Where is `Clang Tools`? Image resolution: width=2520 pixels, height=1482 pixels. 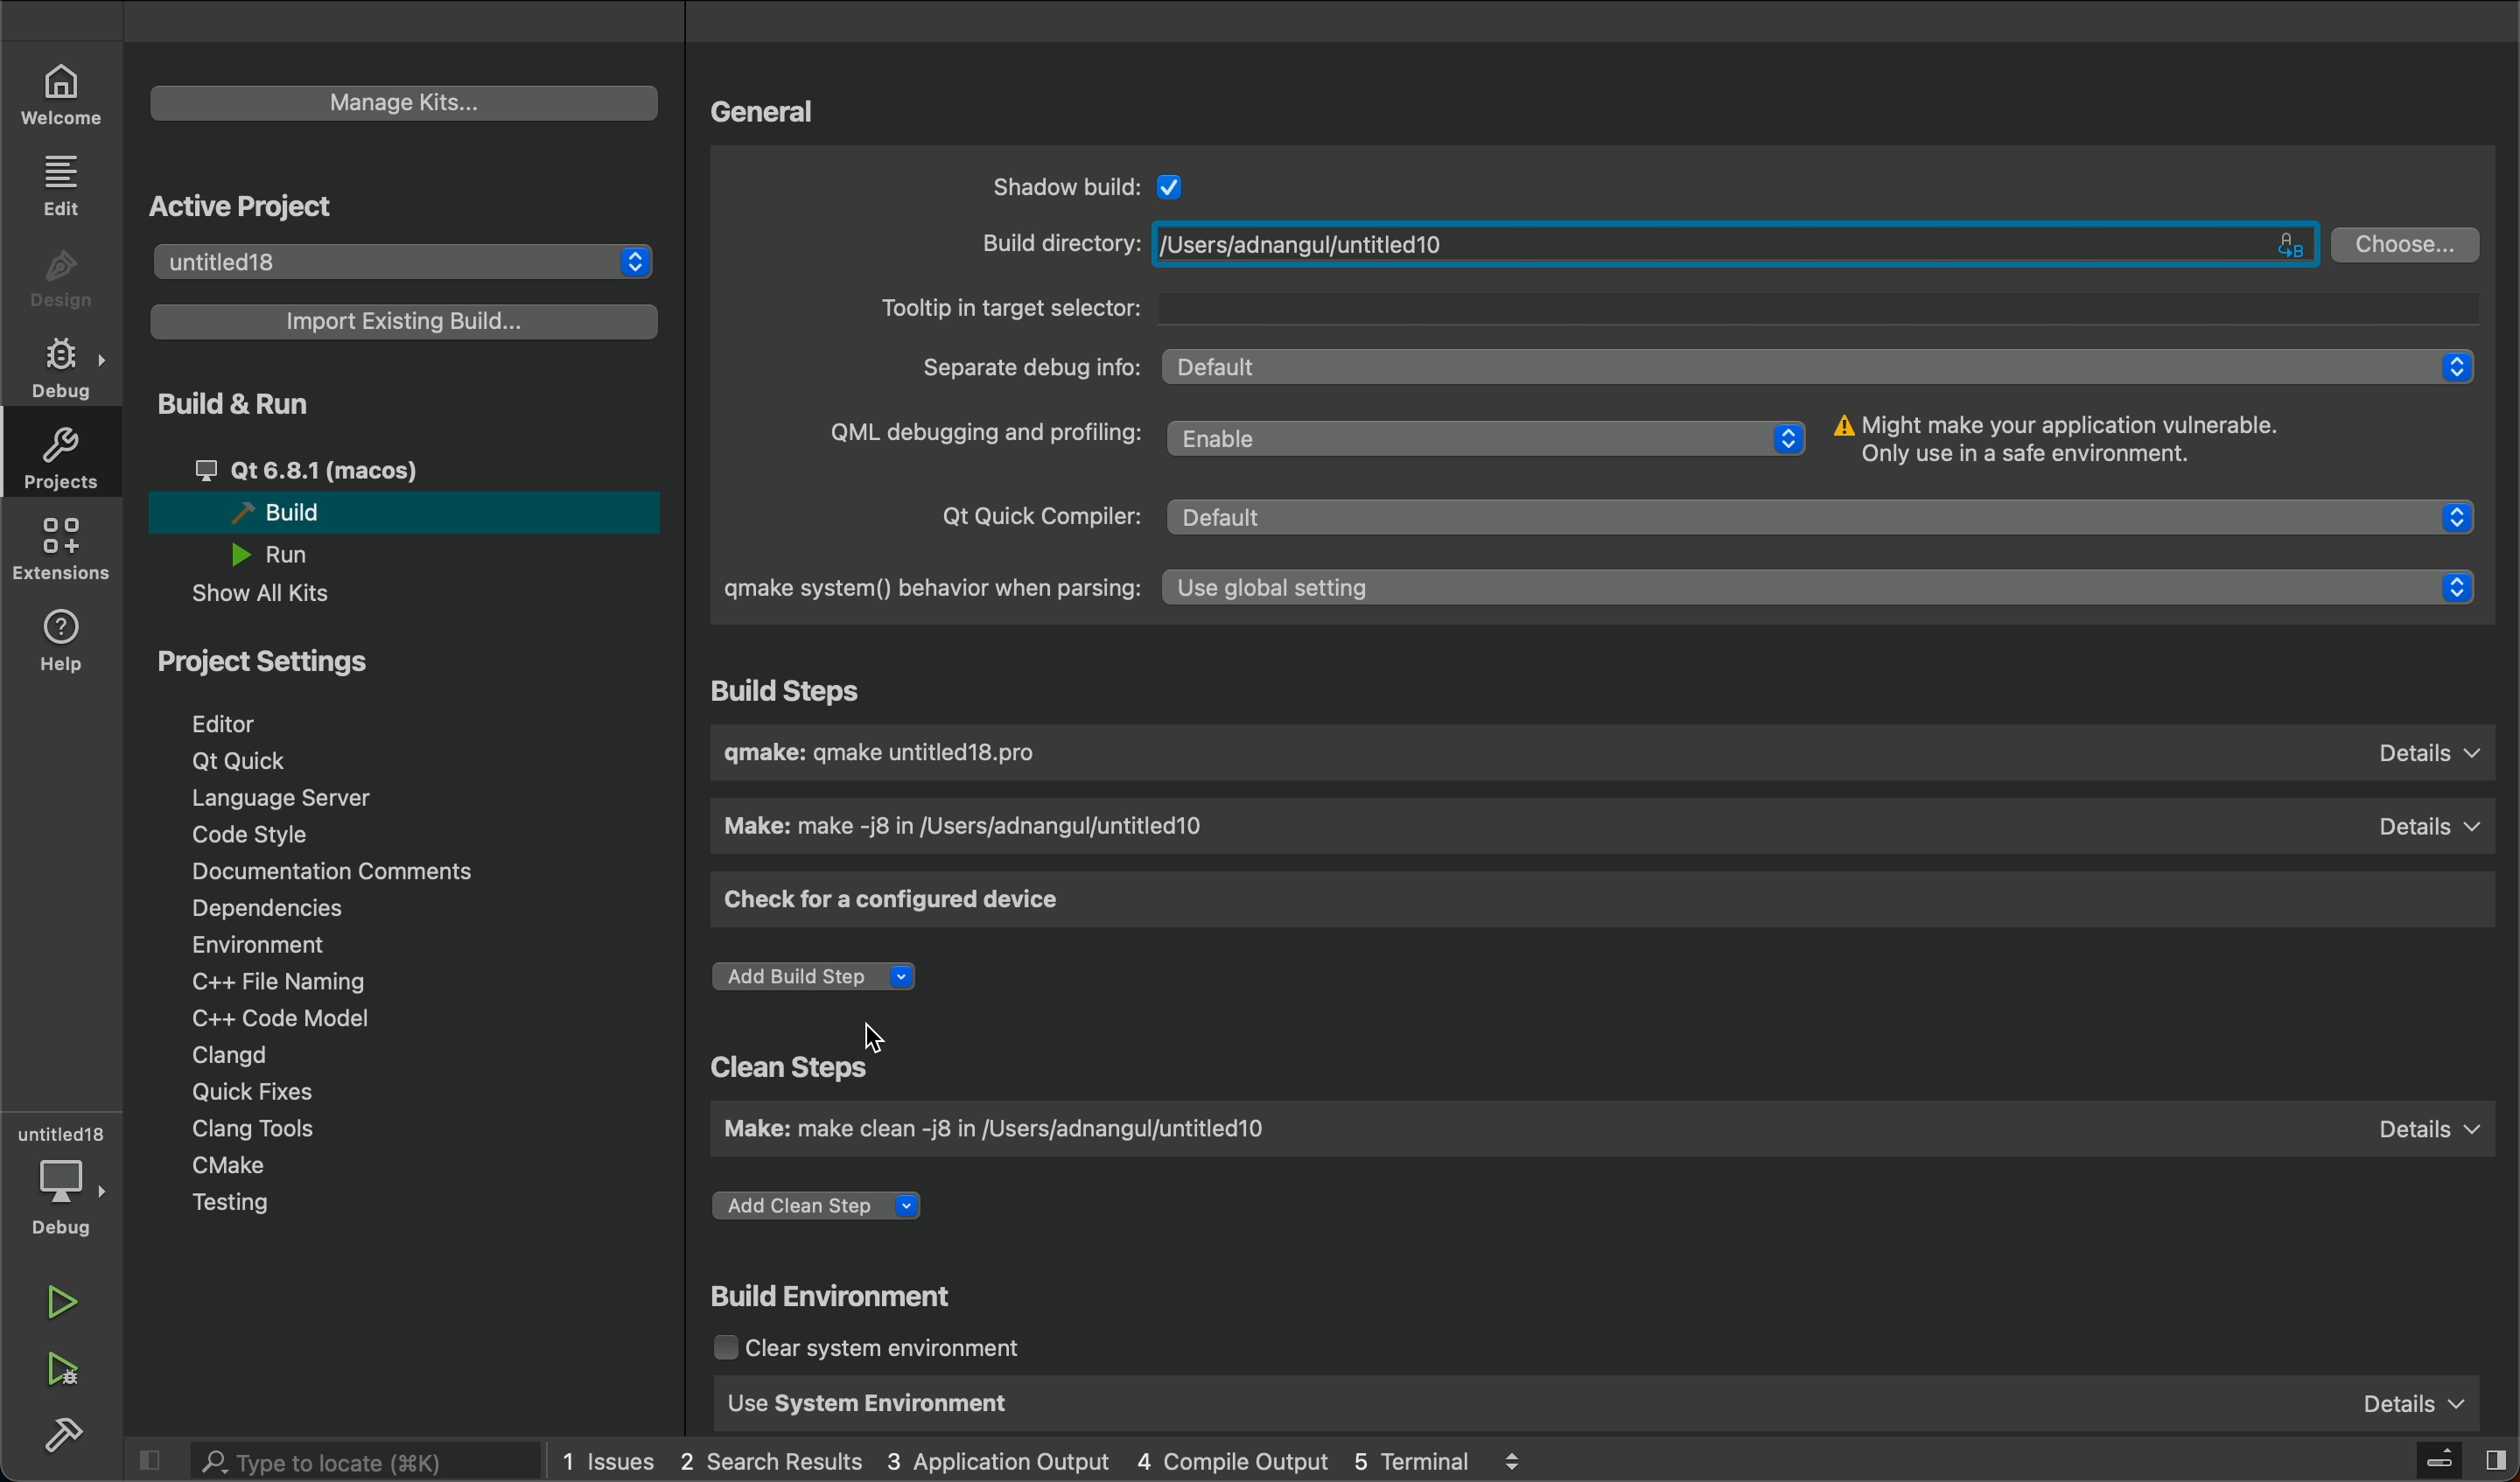
Clang Tools is located at coordinates (258, 1126).